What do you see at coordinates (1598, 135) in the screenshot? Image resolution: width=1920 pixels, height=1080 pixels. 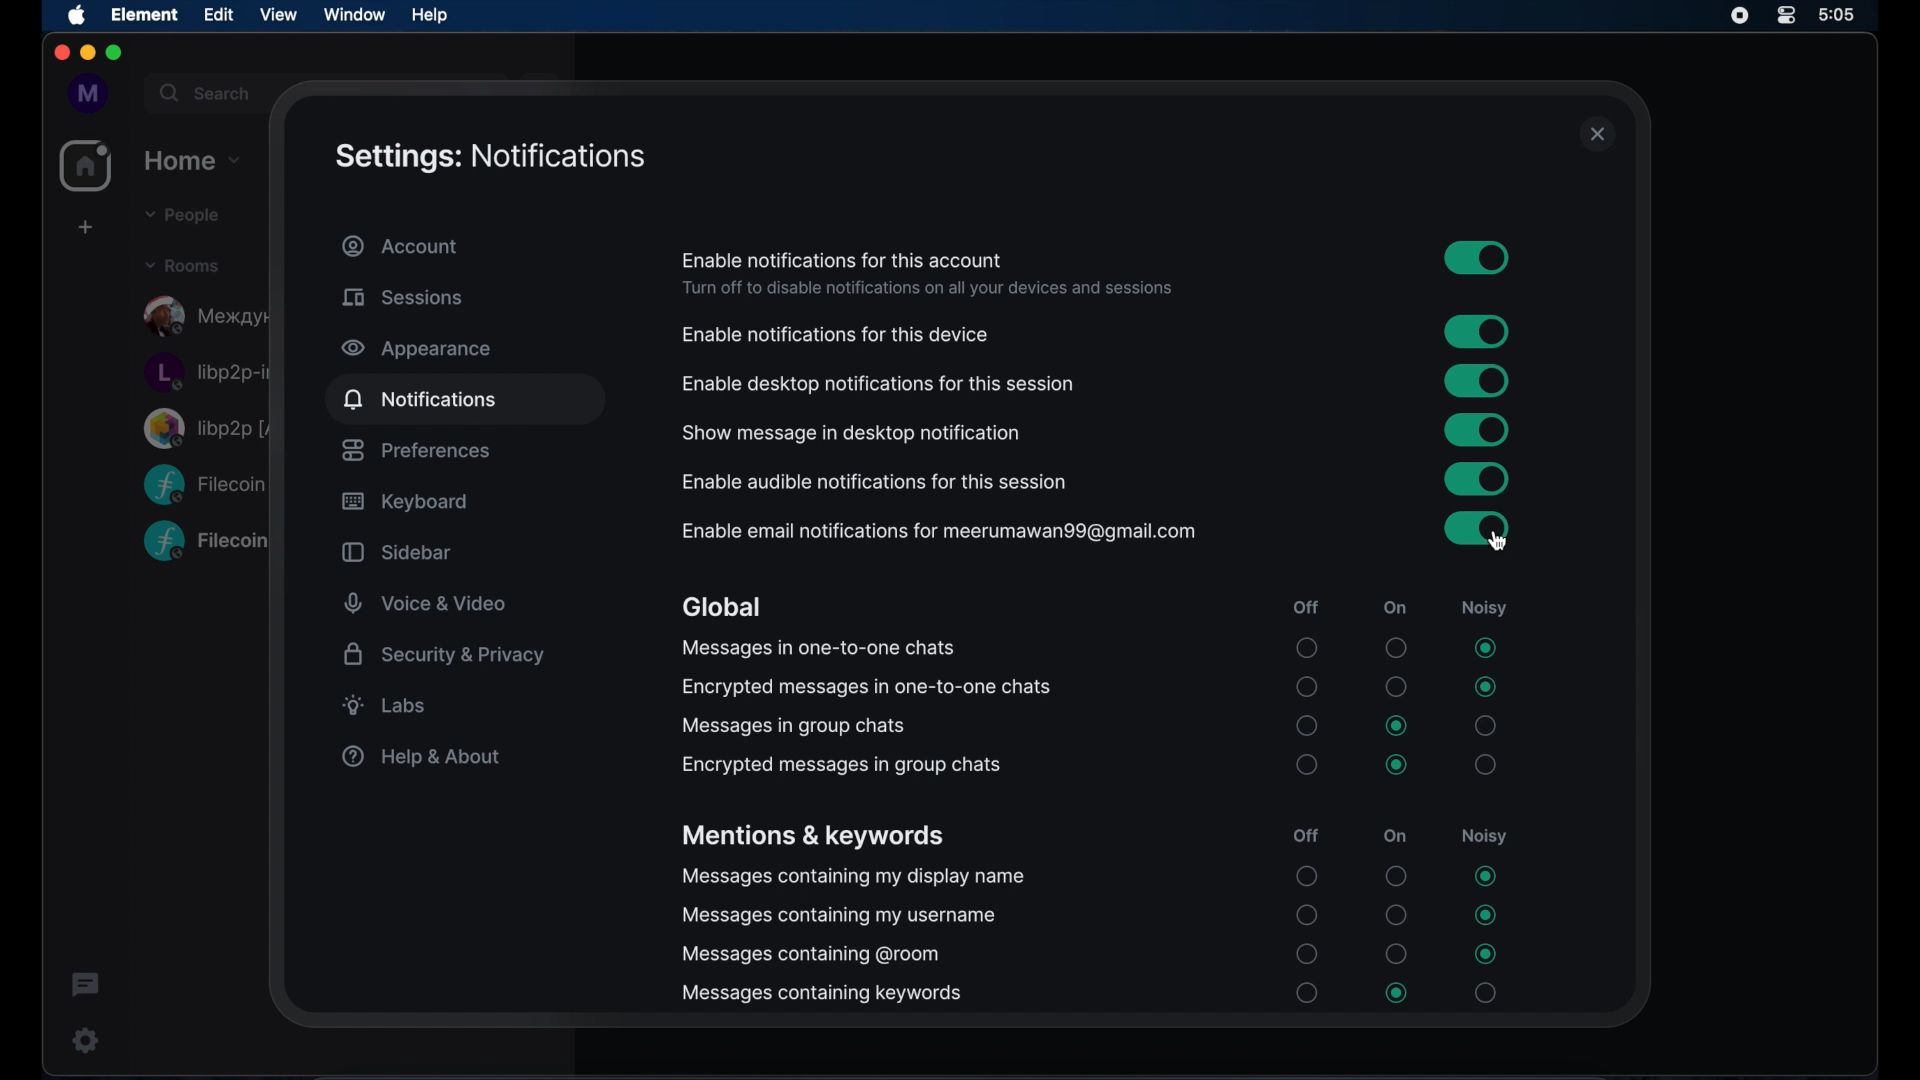 I see `close` at bounding box center [1598, 135].